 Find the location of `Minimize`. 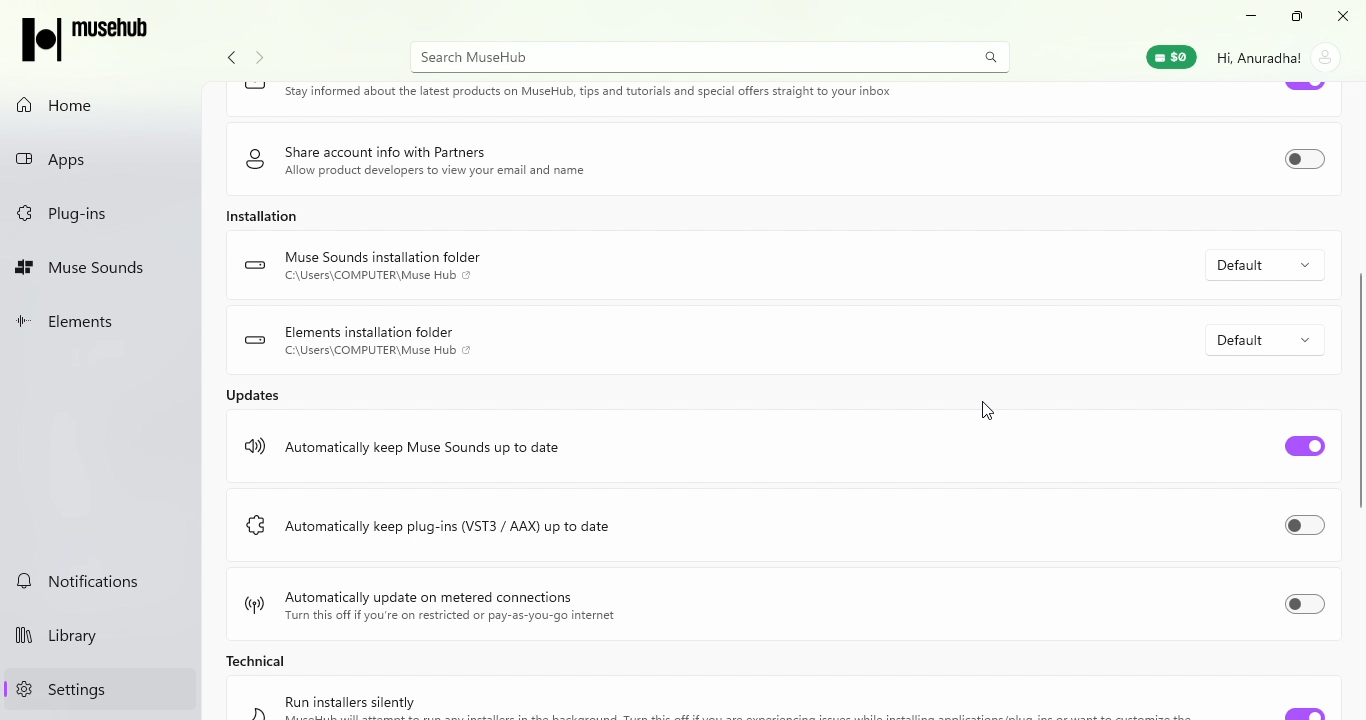

Minimize is located at coordinates (1248, 20).